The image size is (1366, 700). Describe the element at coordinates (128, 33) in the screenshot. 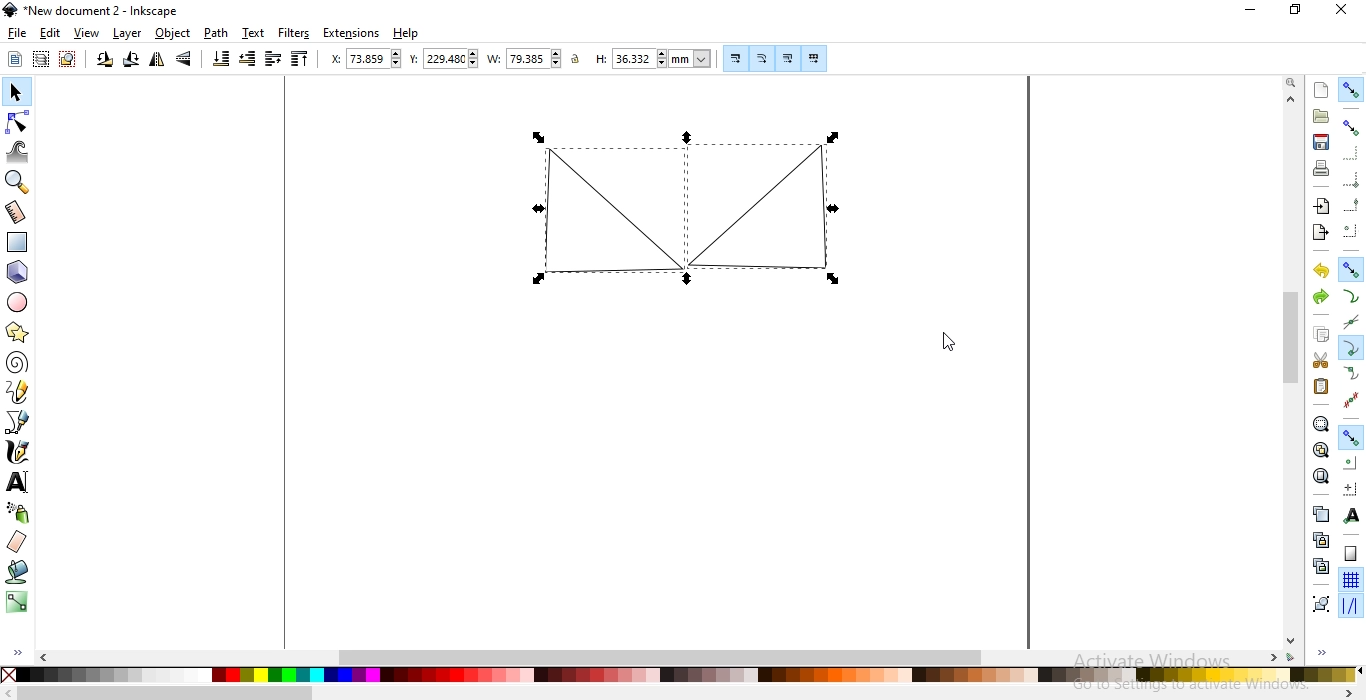

I see `layer` at that location.